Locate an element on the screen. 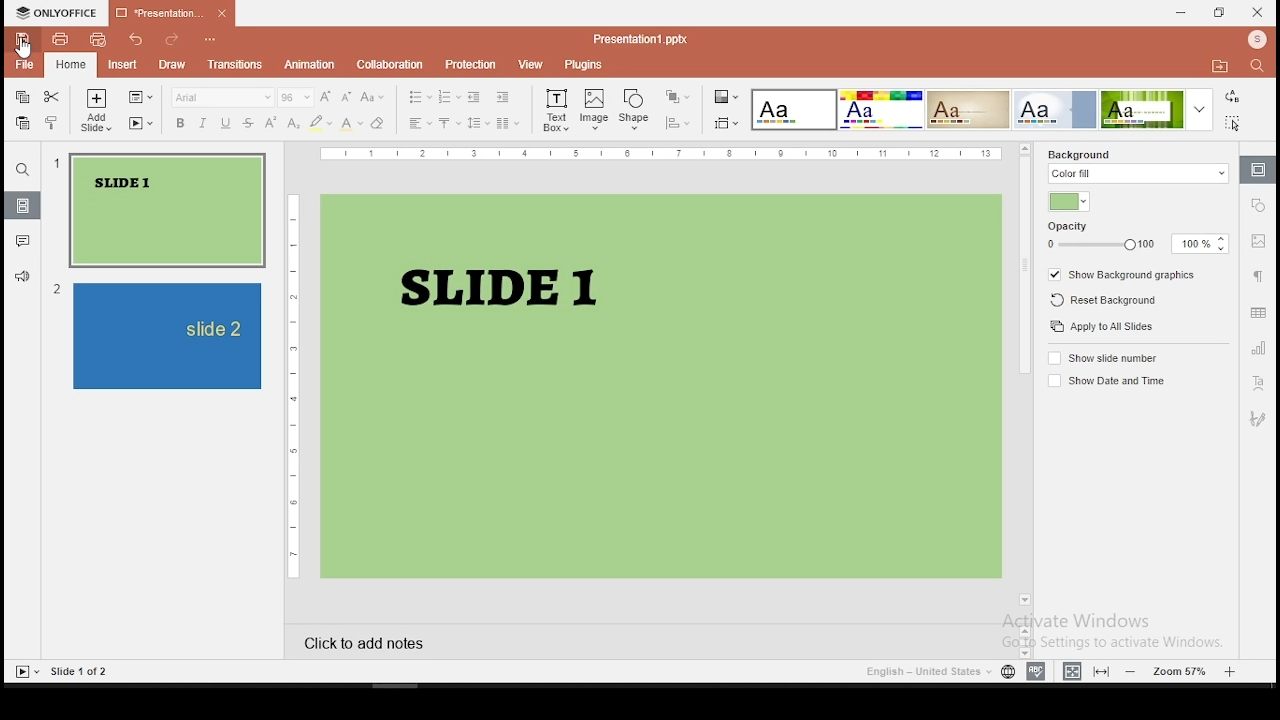 The image size is (1280, 720). file is located at coordinates (25, 65).